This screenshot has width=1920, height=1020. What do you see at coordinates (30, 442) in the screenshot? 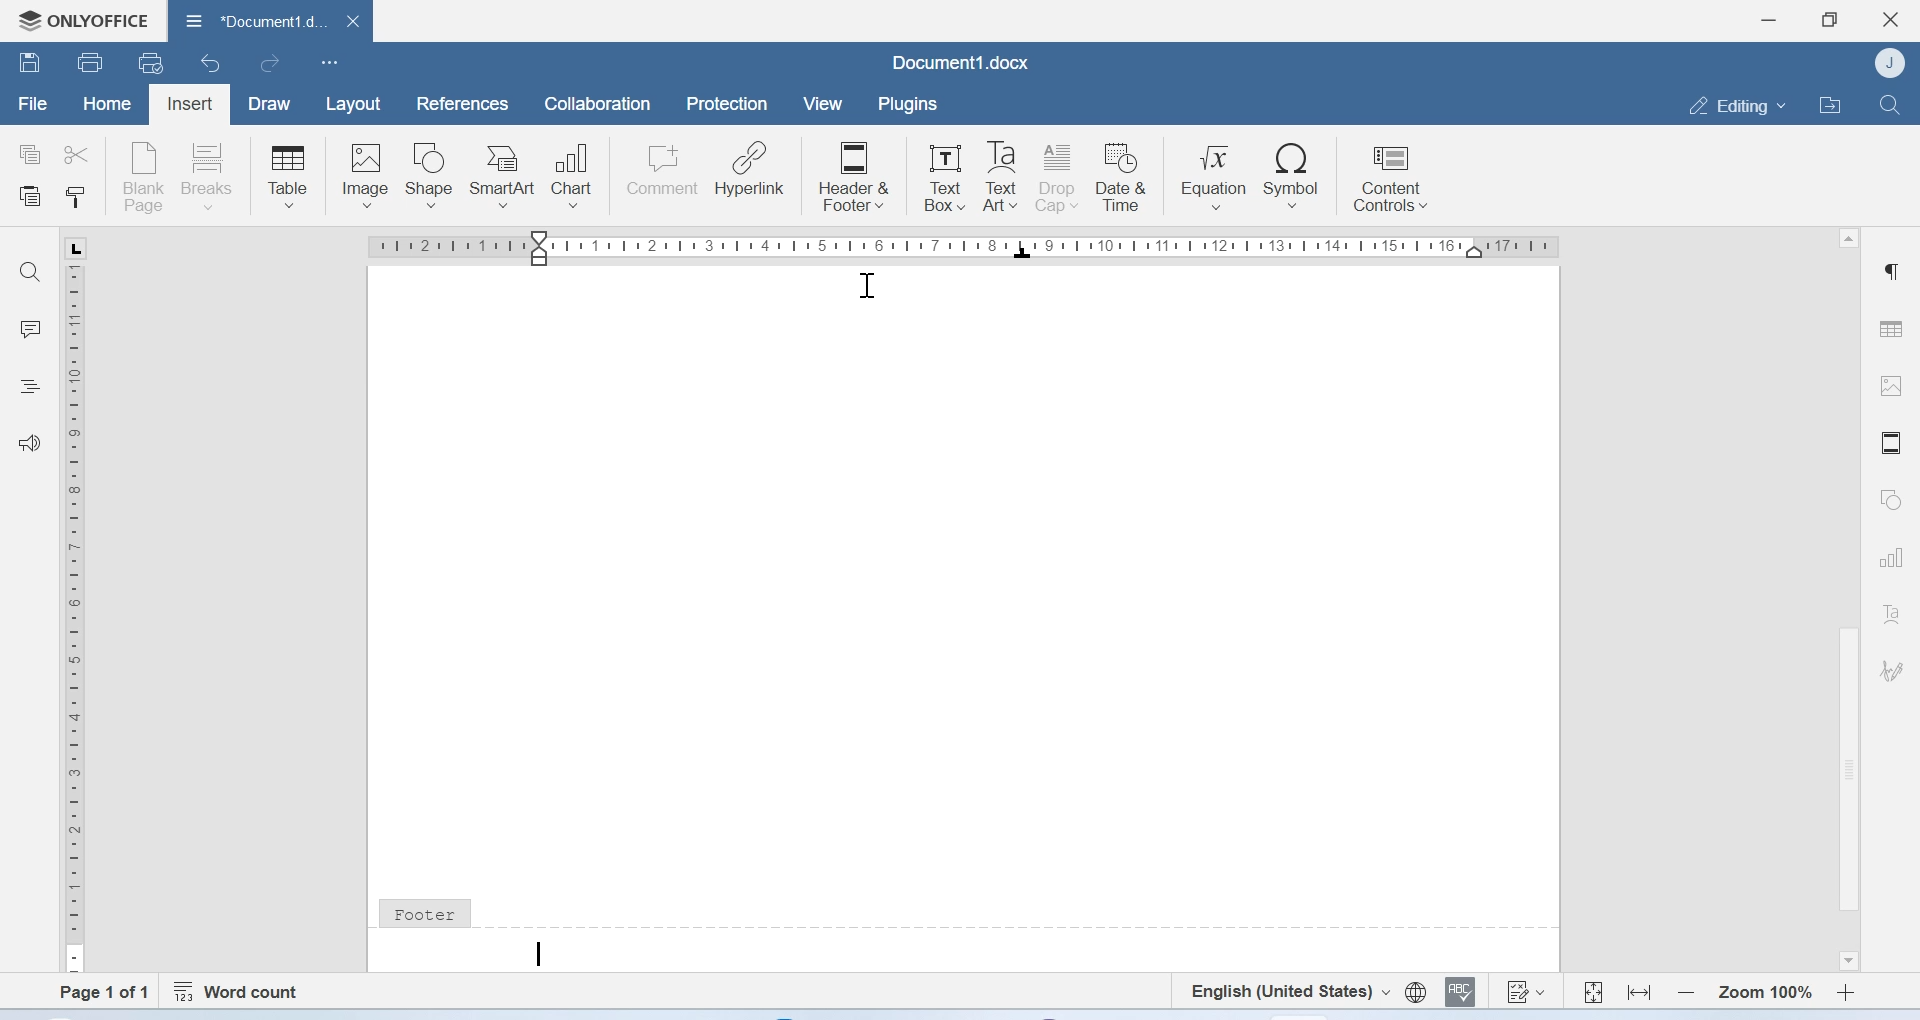
I see `Feedback and support` at bounding box center [30, 442].